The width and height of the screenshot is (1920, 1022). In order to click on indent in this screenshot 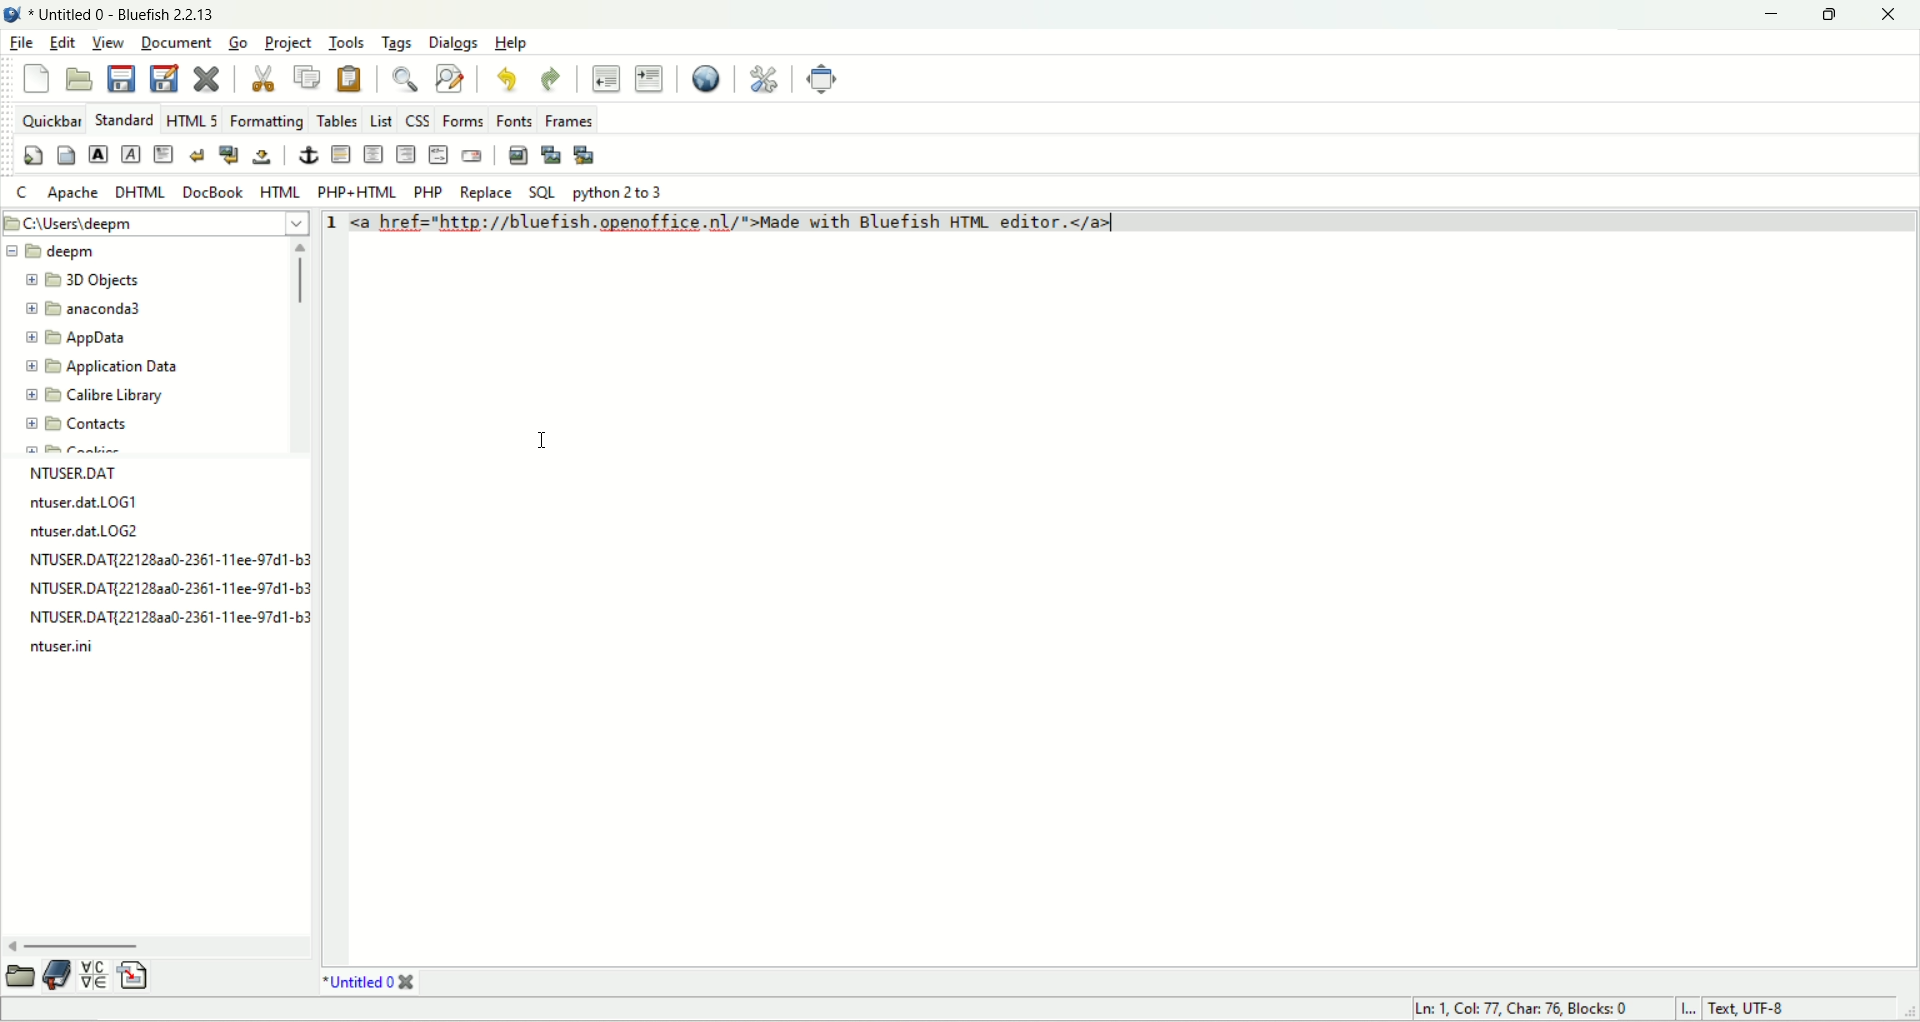, I will do `click(650, 78)`.